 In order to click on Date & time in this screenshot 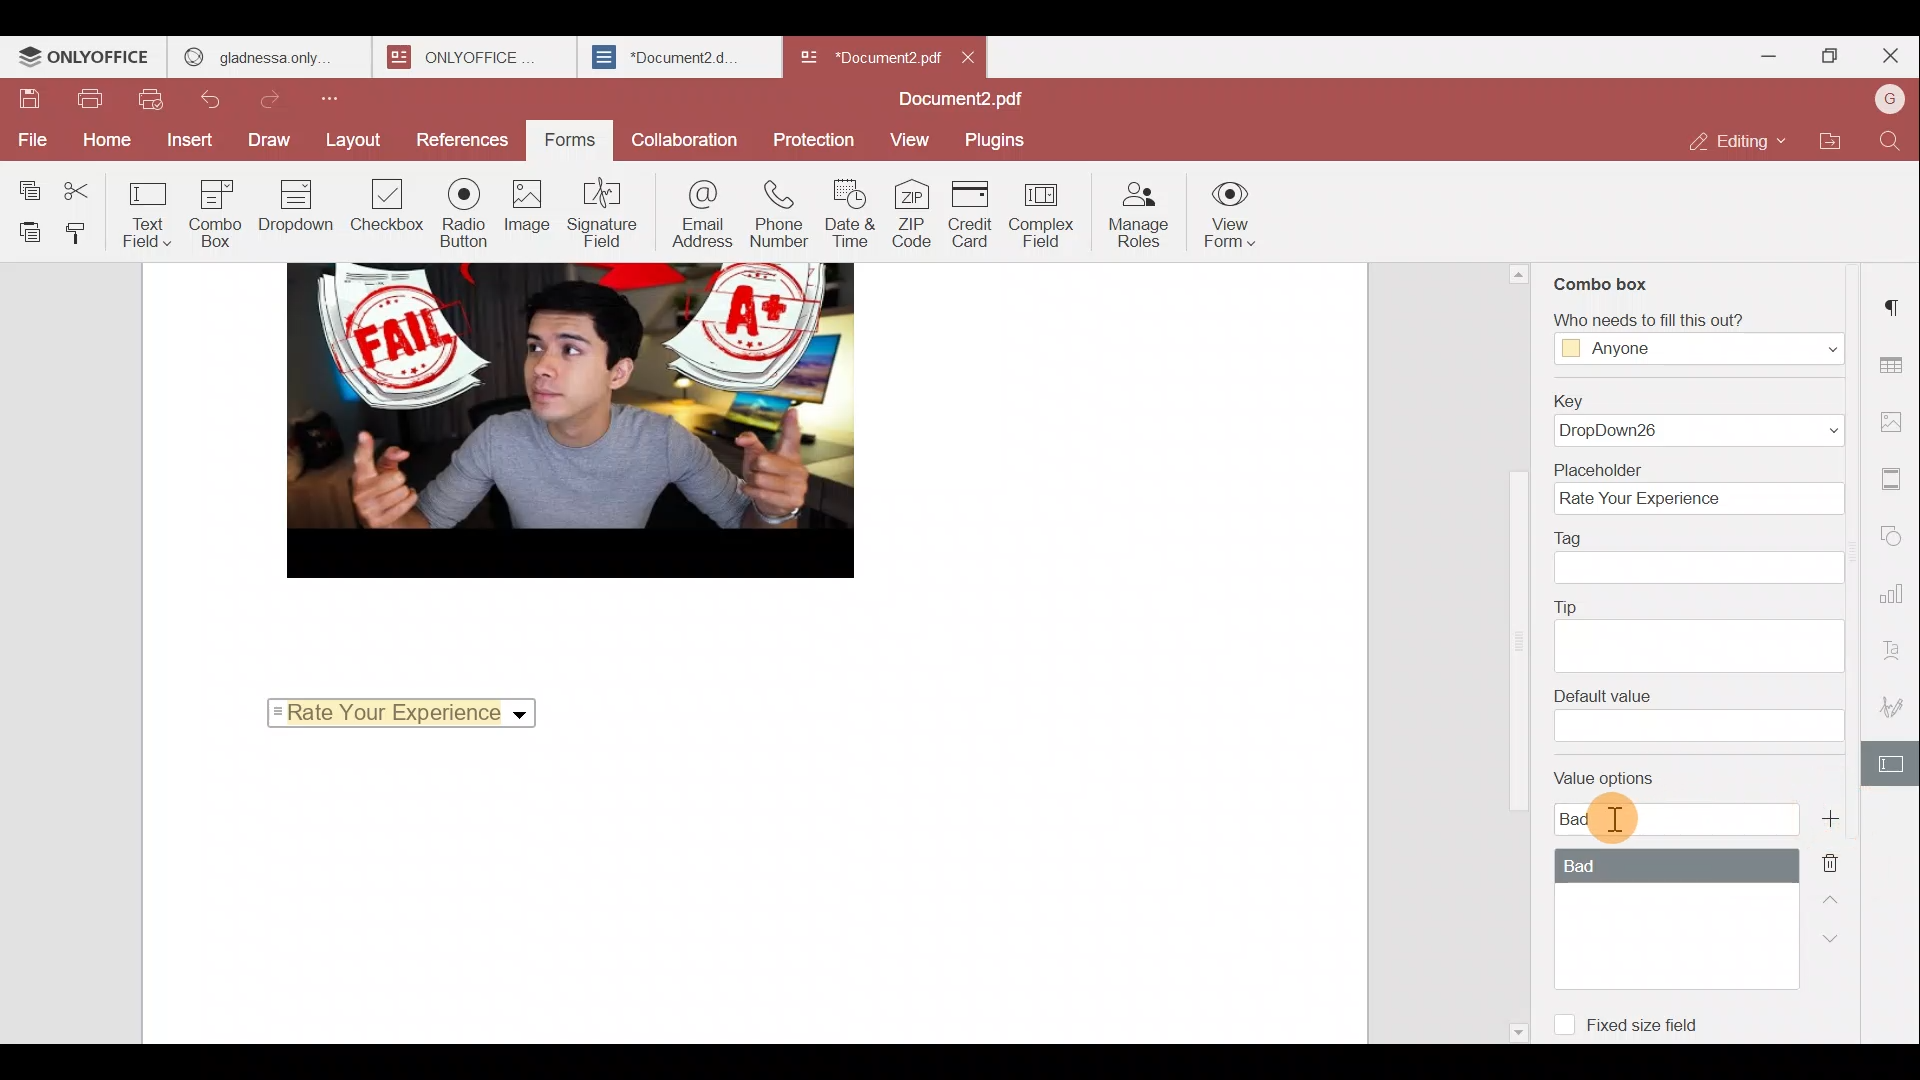, I will do `click(851, 217)`.